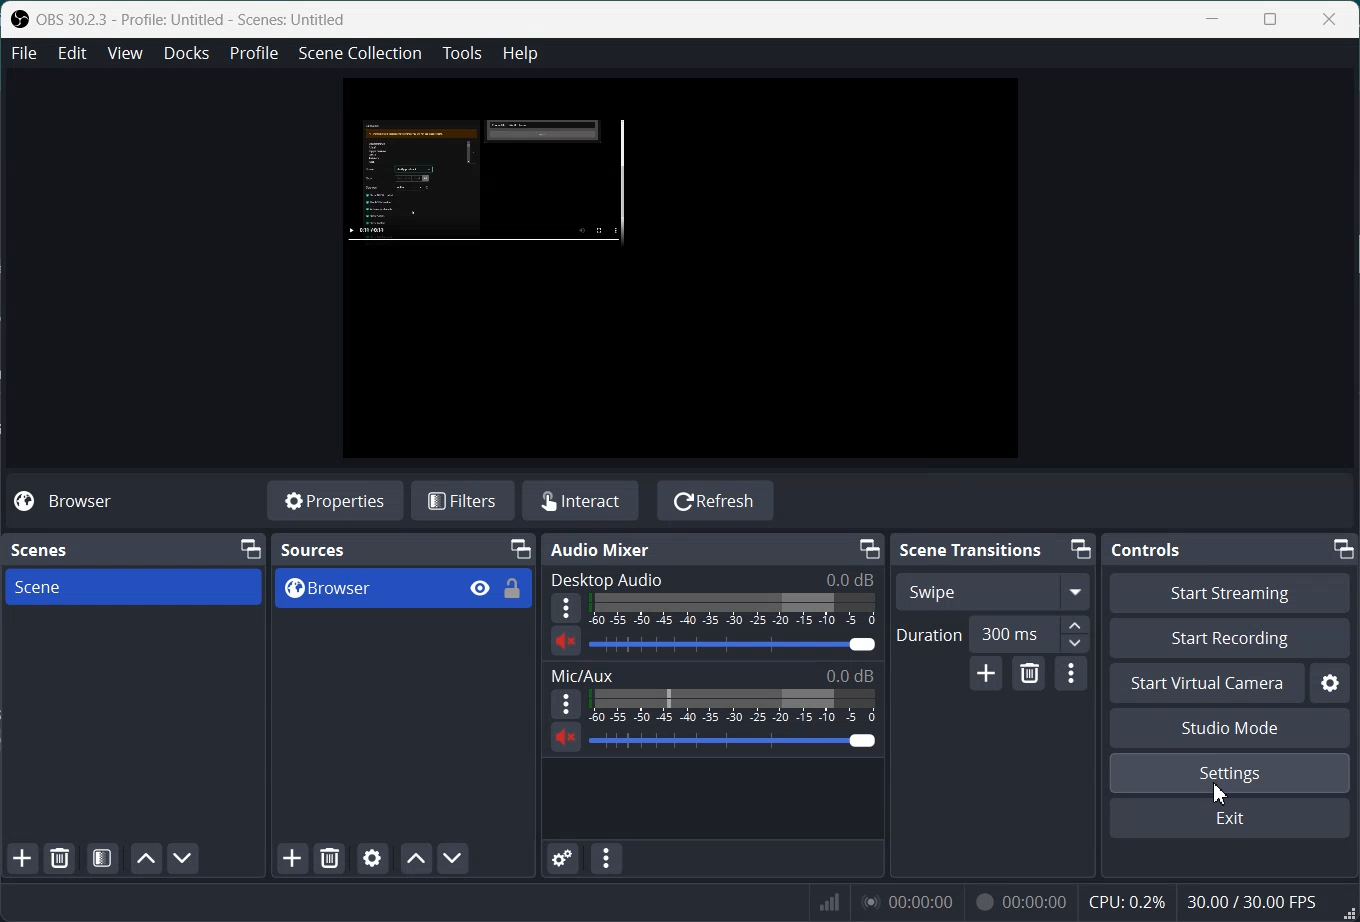 The image size is (1360, 922). What do you see at coordinates (1230, 639) in the screenshot?
I see `Start Recording` at bounding box center [1230, 639].